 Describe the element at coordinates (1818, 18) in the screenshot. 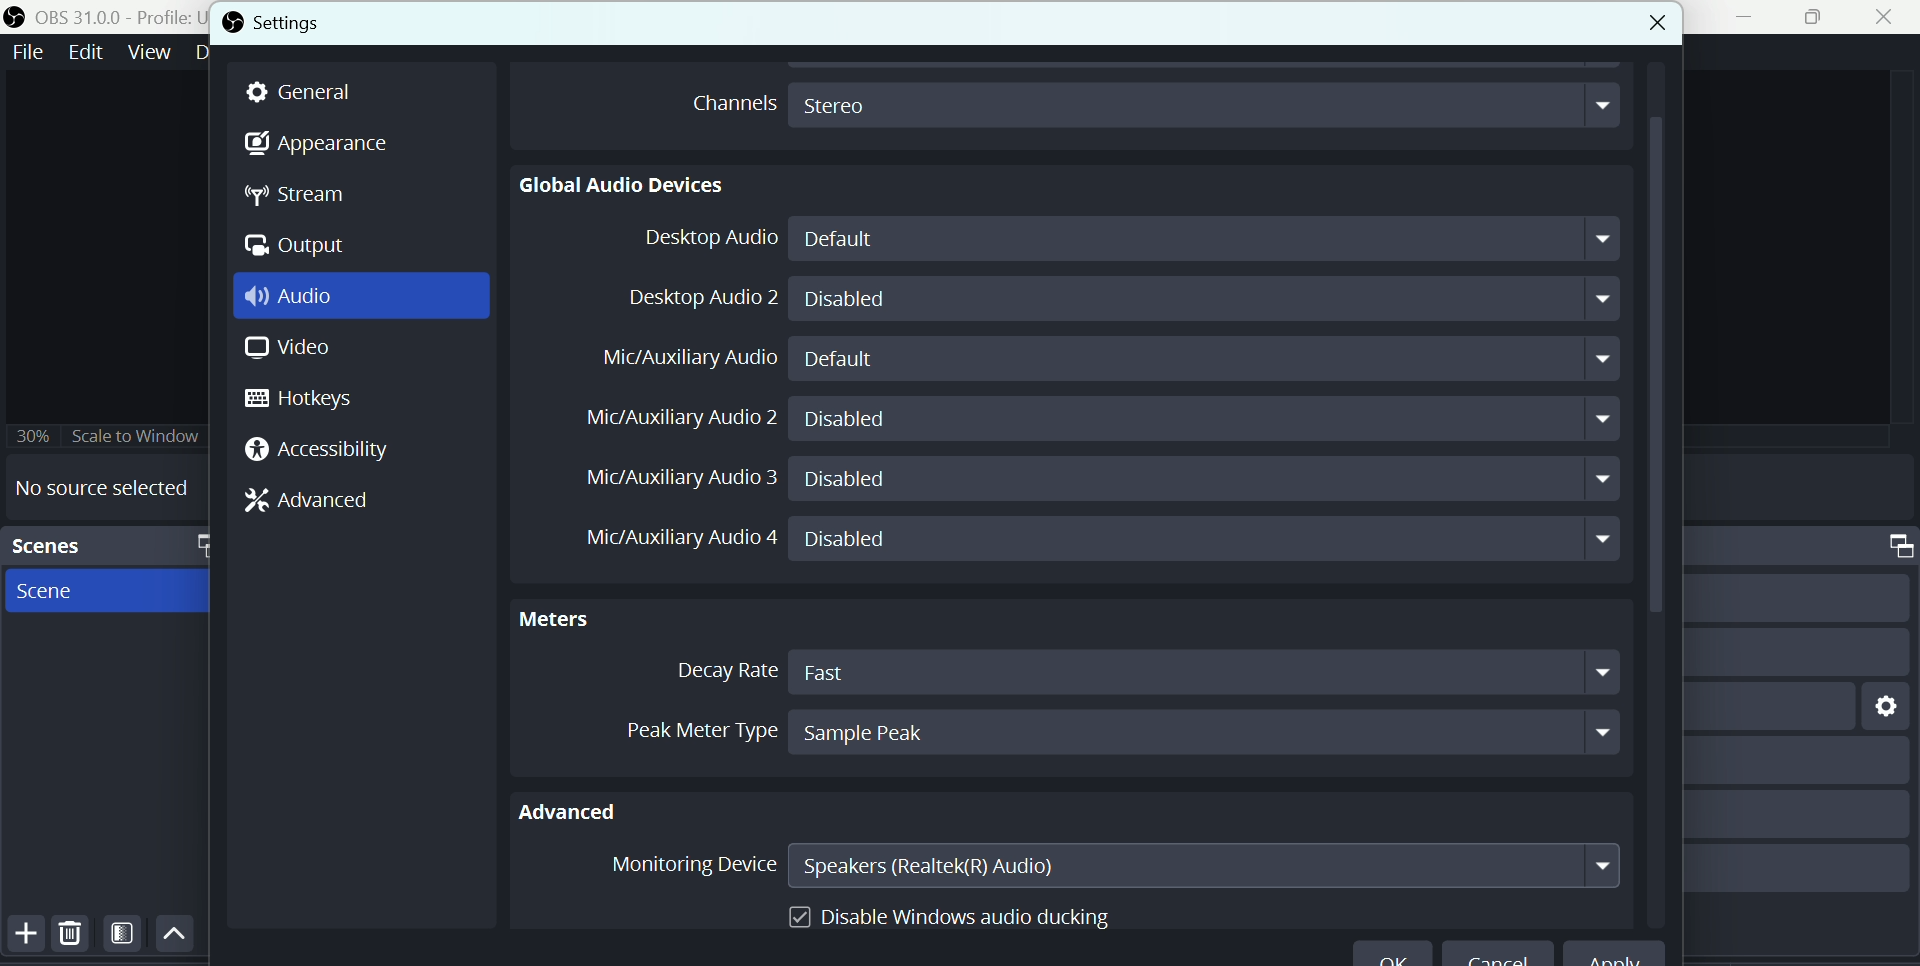

I see `maximise` at that location.